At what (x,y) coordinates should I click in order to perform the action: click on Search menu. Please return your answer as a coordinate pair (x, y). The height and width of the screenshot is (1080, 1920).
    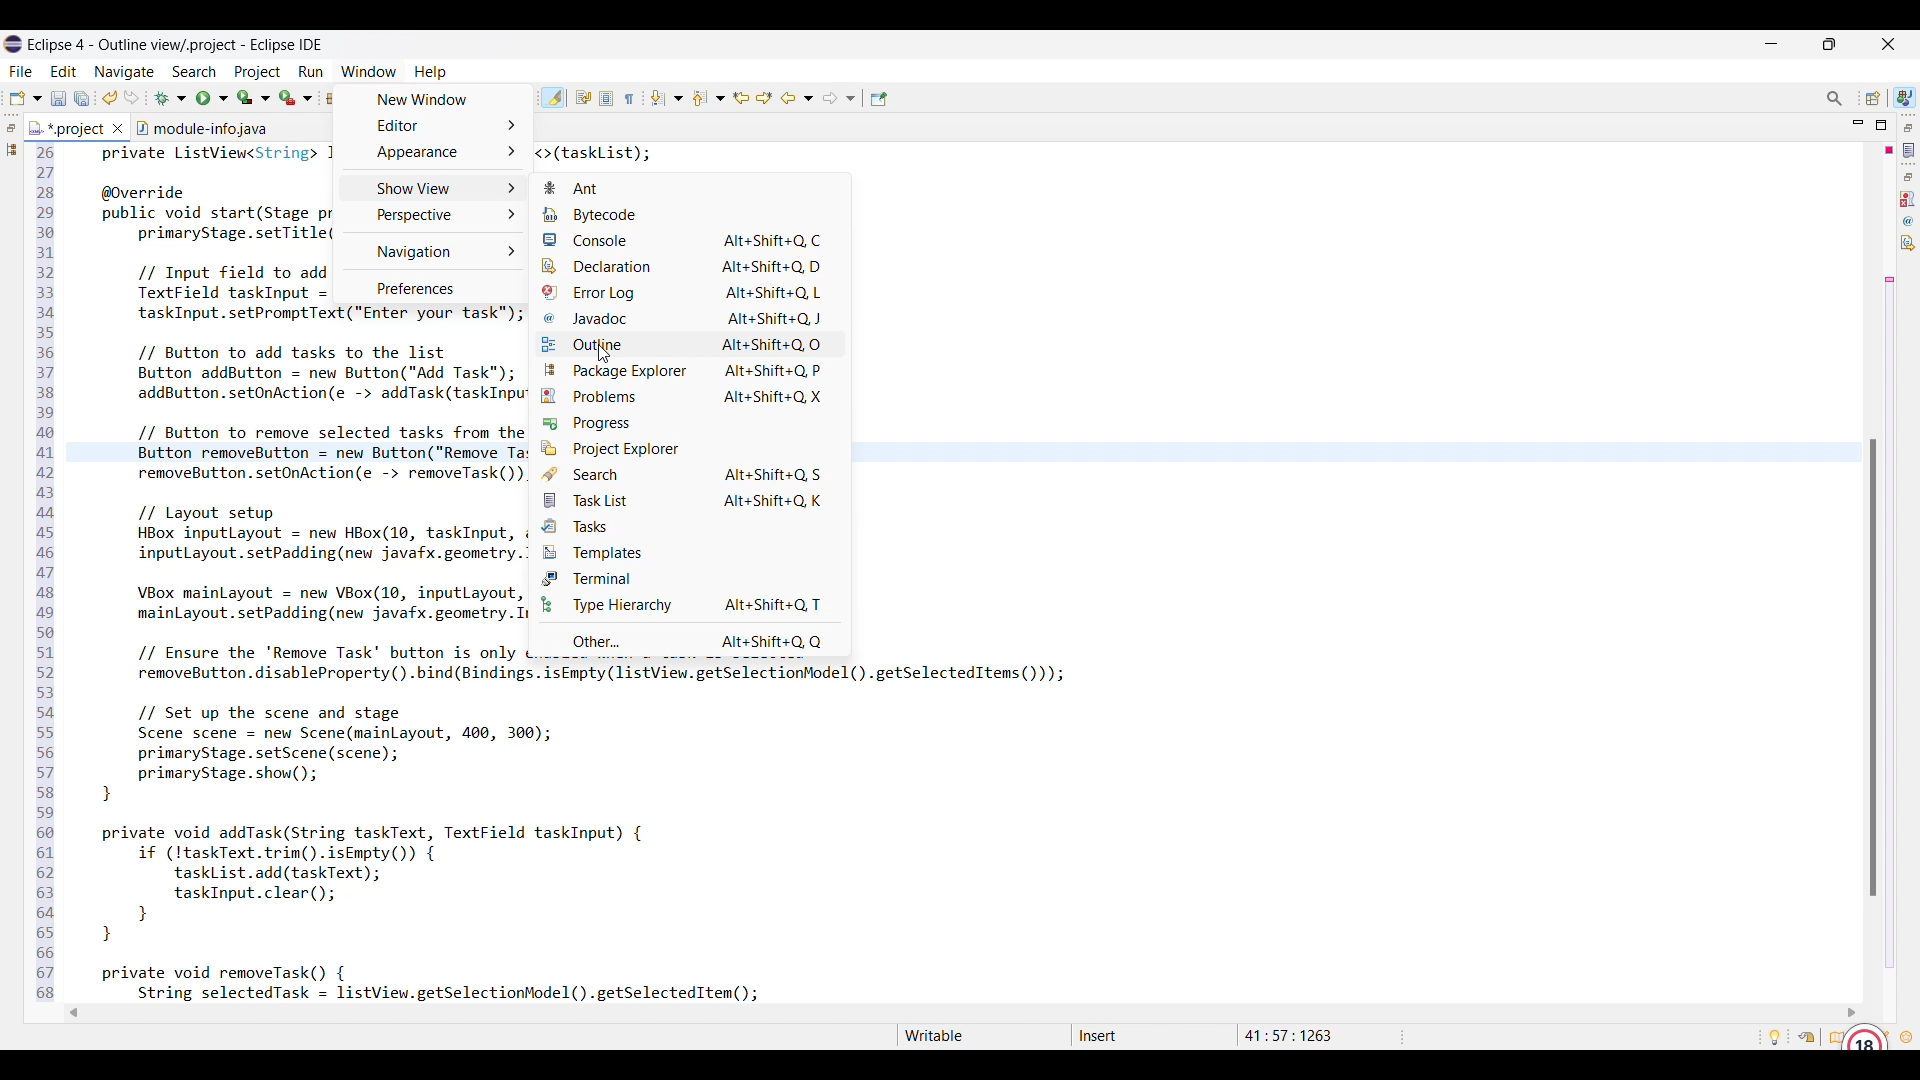
    Looking at the image, I should click on (195, 72).